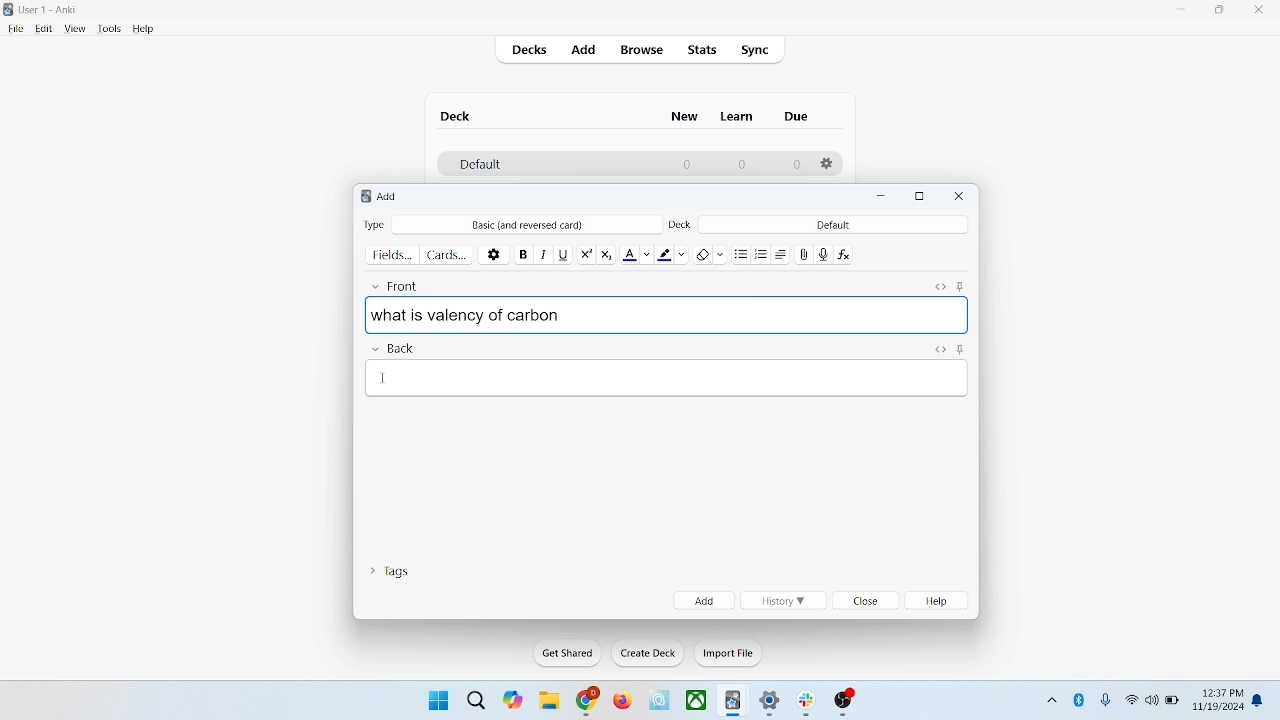 This screenshot has height=720, width=1280. I want to click on blank space, so click(668, 377).